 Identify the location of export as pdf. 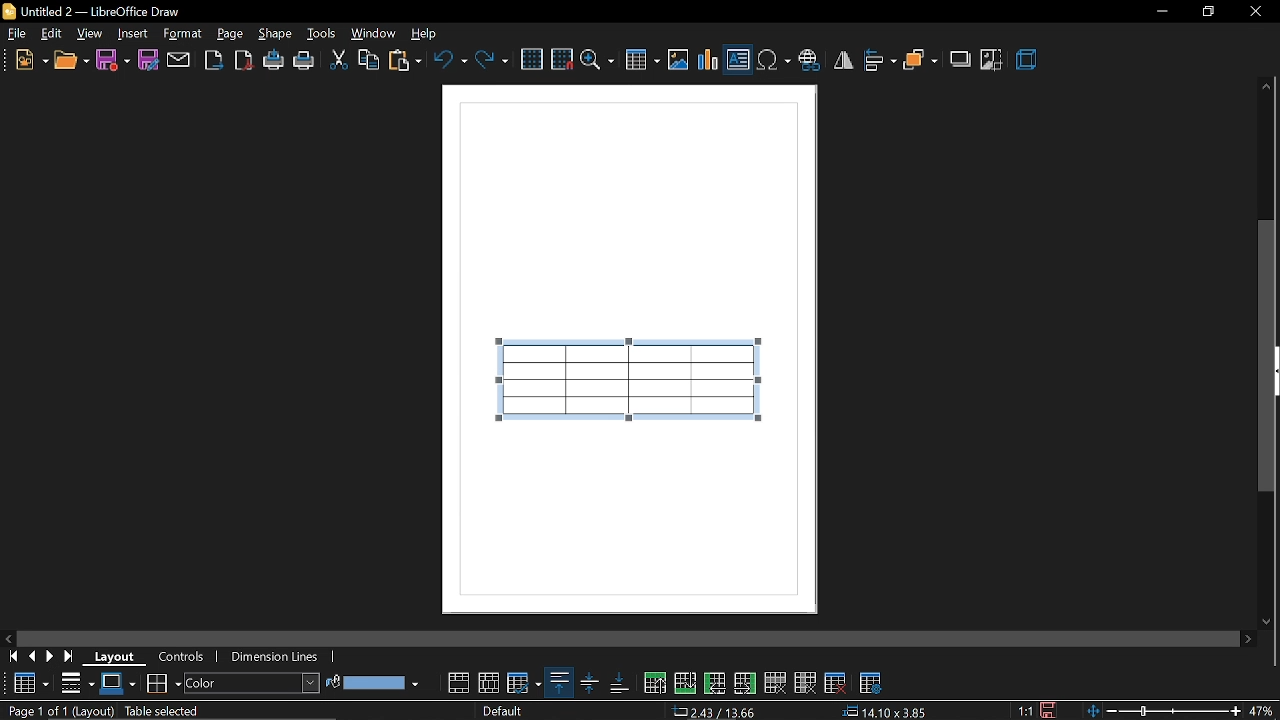
(241, 60).